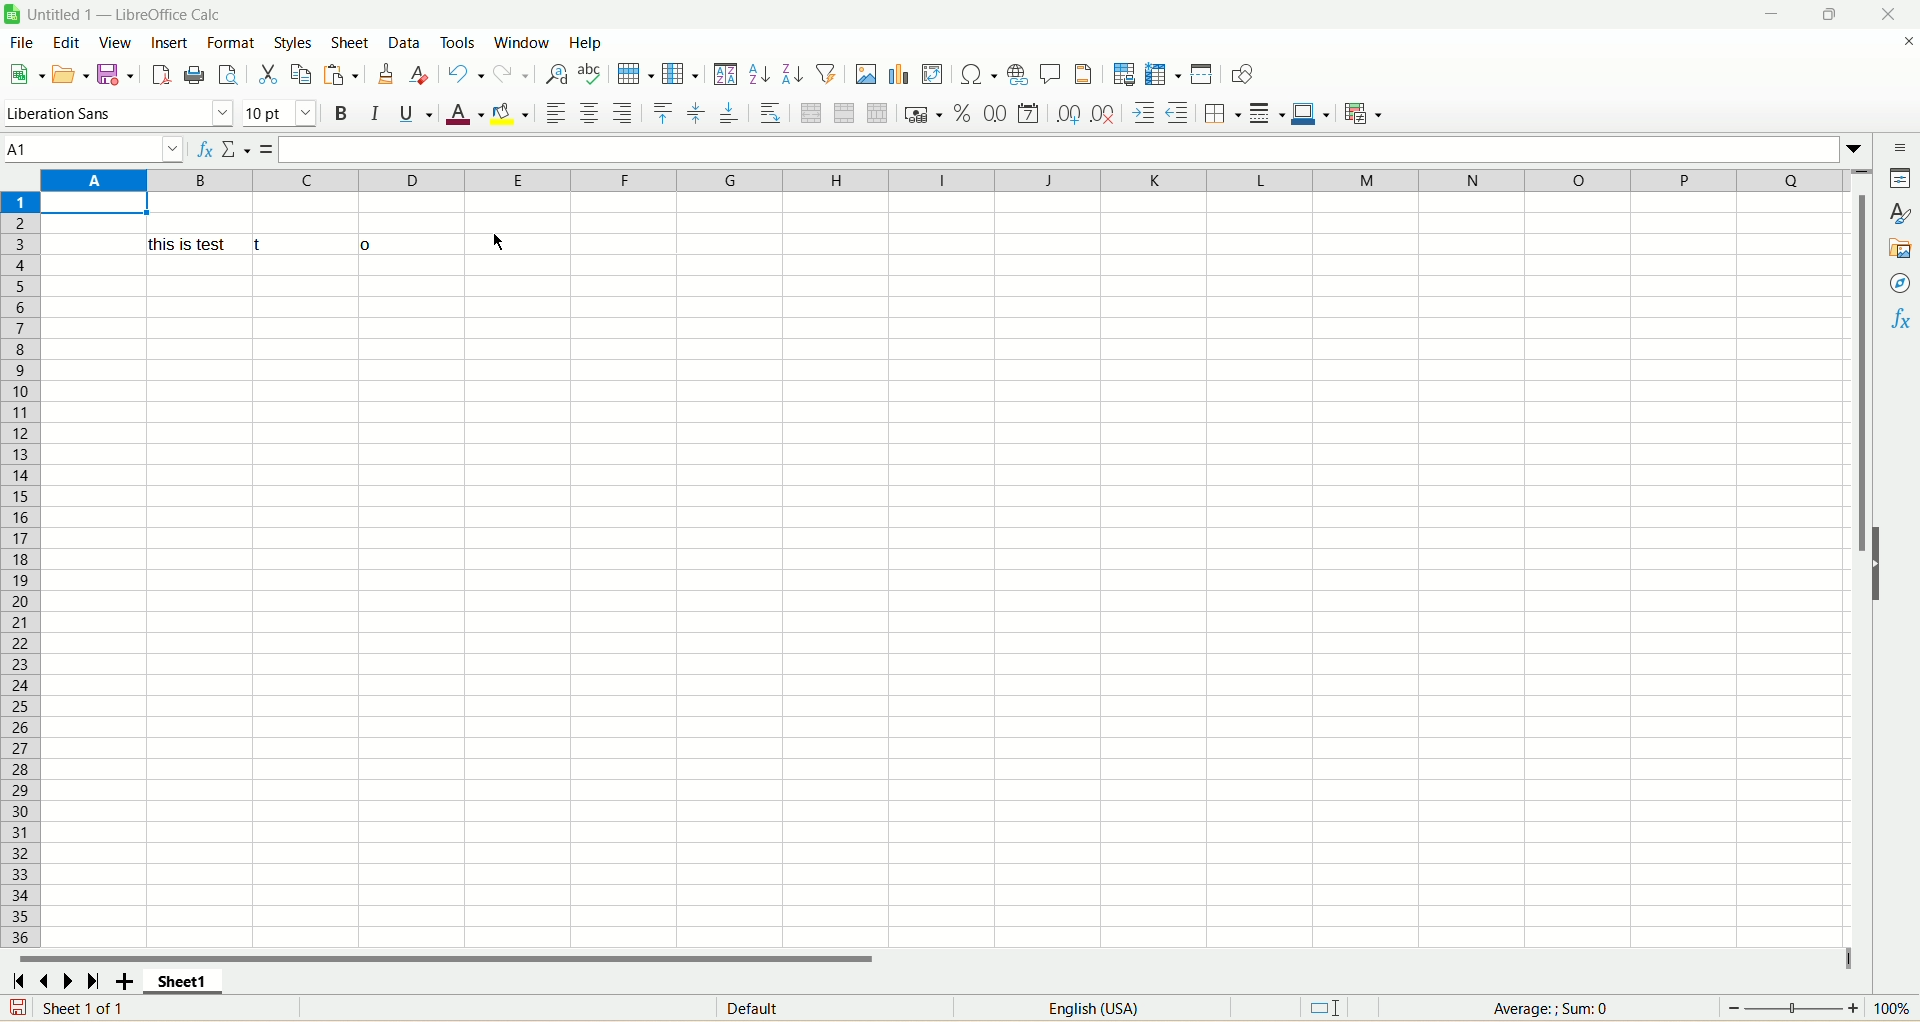 This screenshot has width=1920, height=1022. Describe the element at coordinates (1162, 76) in the screenshot. I see `freeze row and column` at that location.